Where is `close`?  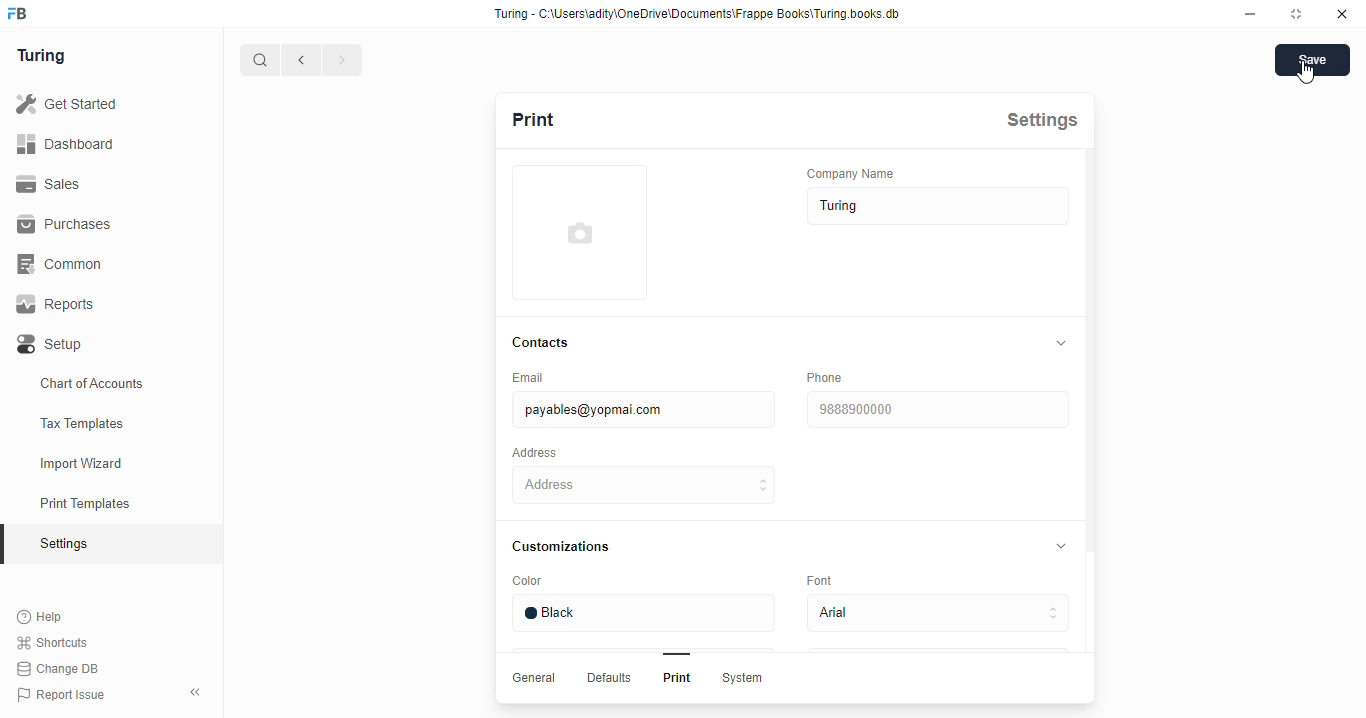
close is located at coordinates (1345, 15).